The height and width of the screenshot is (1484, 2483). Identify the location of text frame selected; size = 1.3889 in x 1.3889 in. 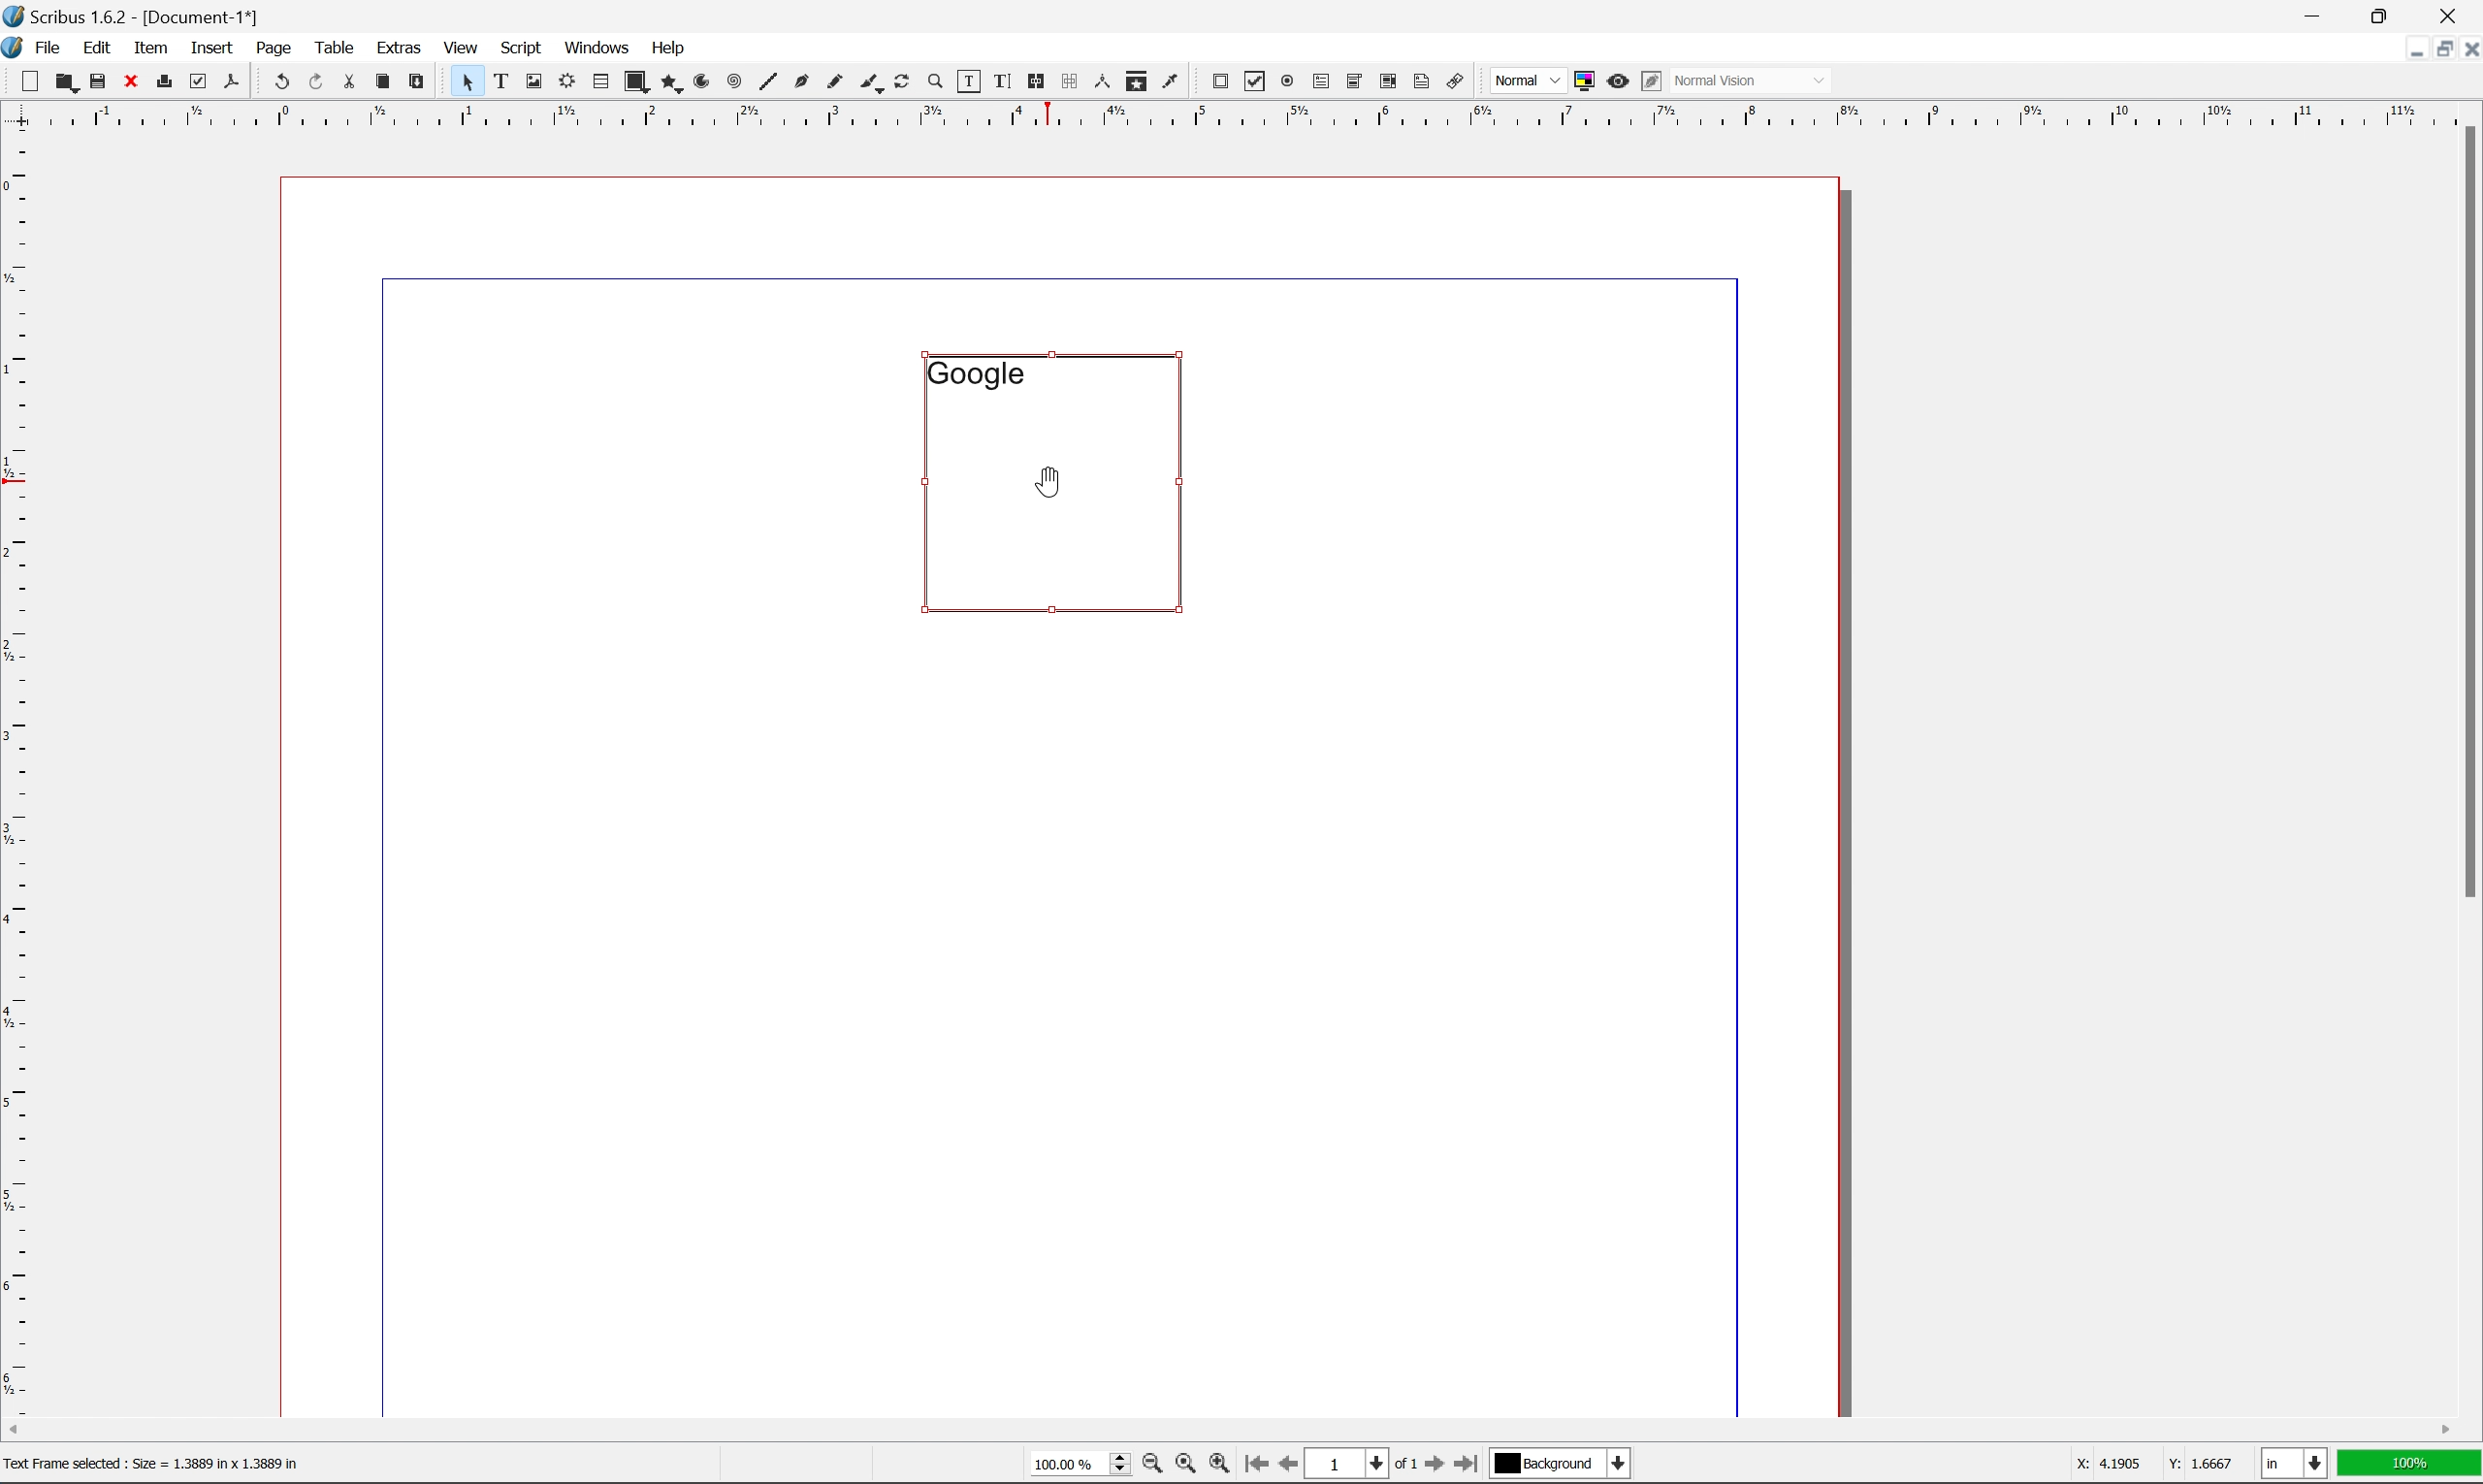
(154, 1464).